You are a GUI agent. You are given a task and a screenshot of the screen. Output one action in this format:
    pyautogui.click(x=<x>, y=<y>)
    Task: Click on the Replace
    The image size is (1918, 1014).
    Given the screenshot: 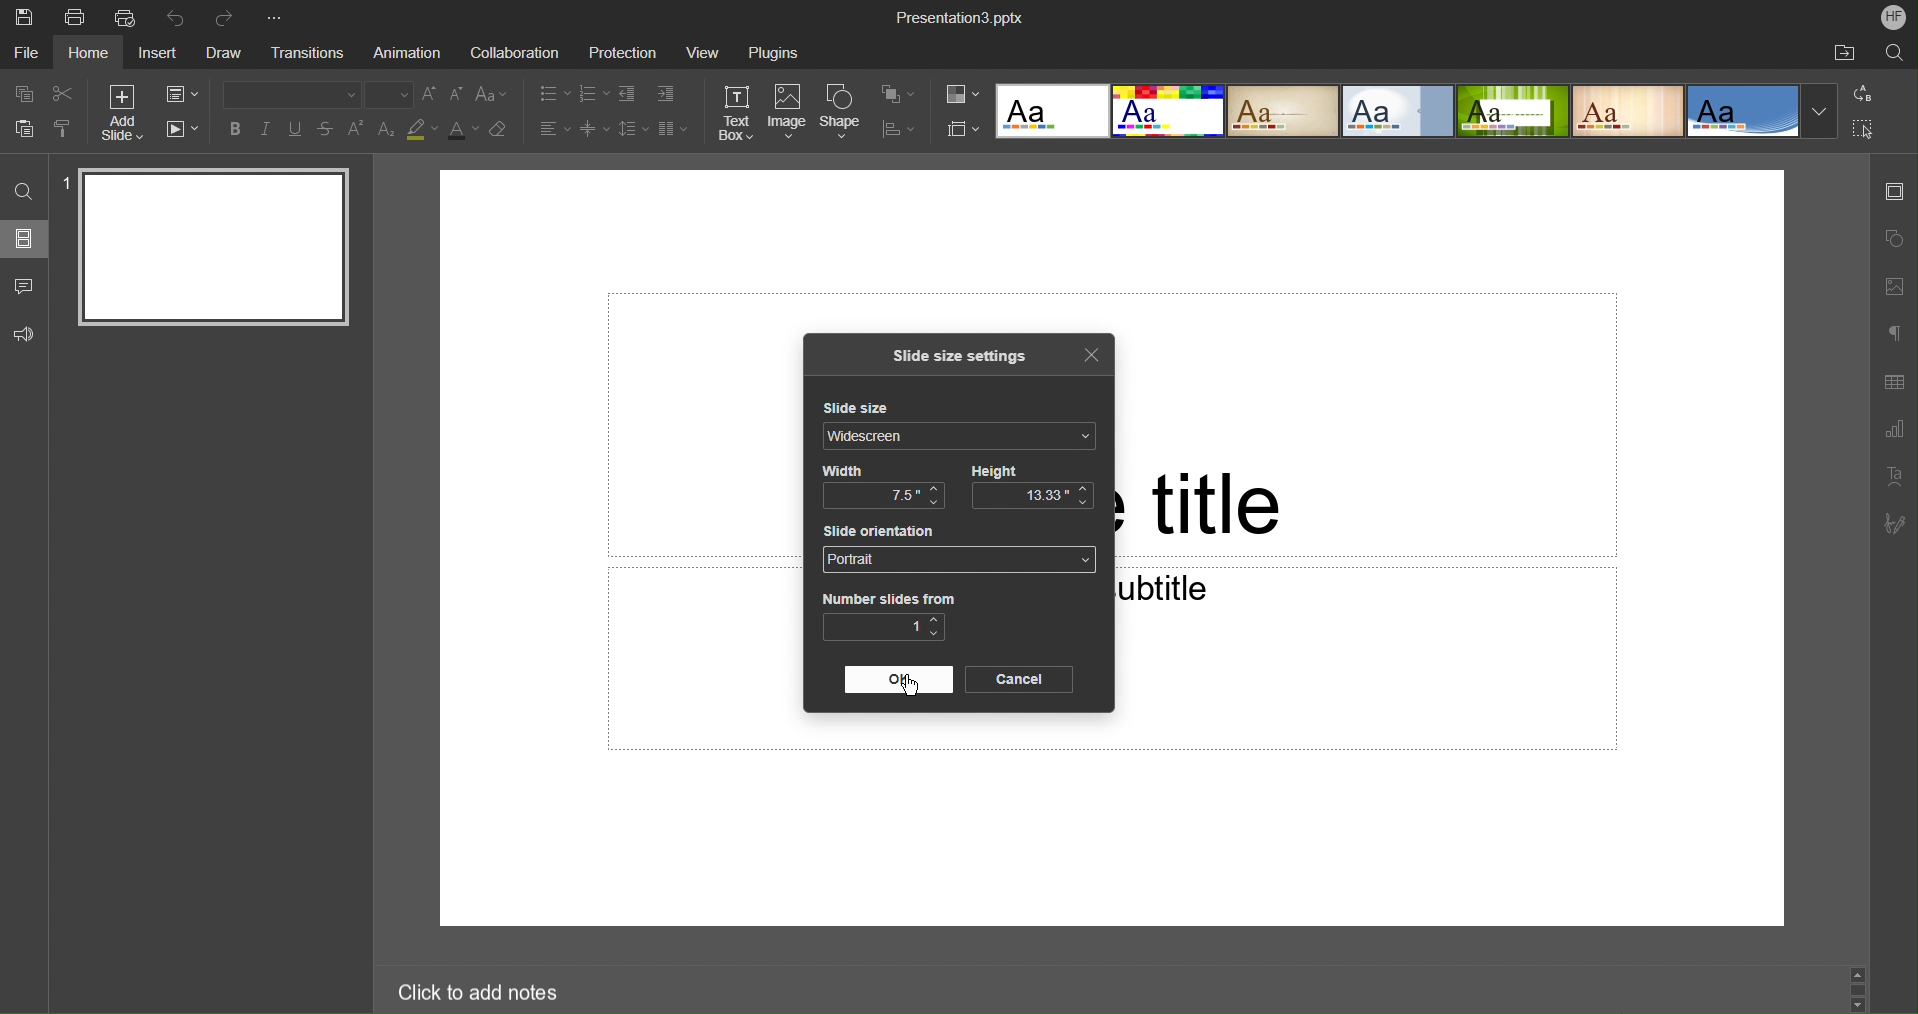 What is the action you would take?
    pyautogui.click(x=1864, y=93)
    